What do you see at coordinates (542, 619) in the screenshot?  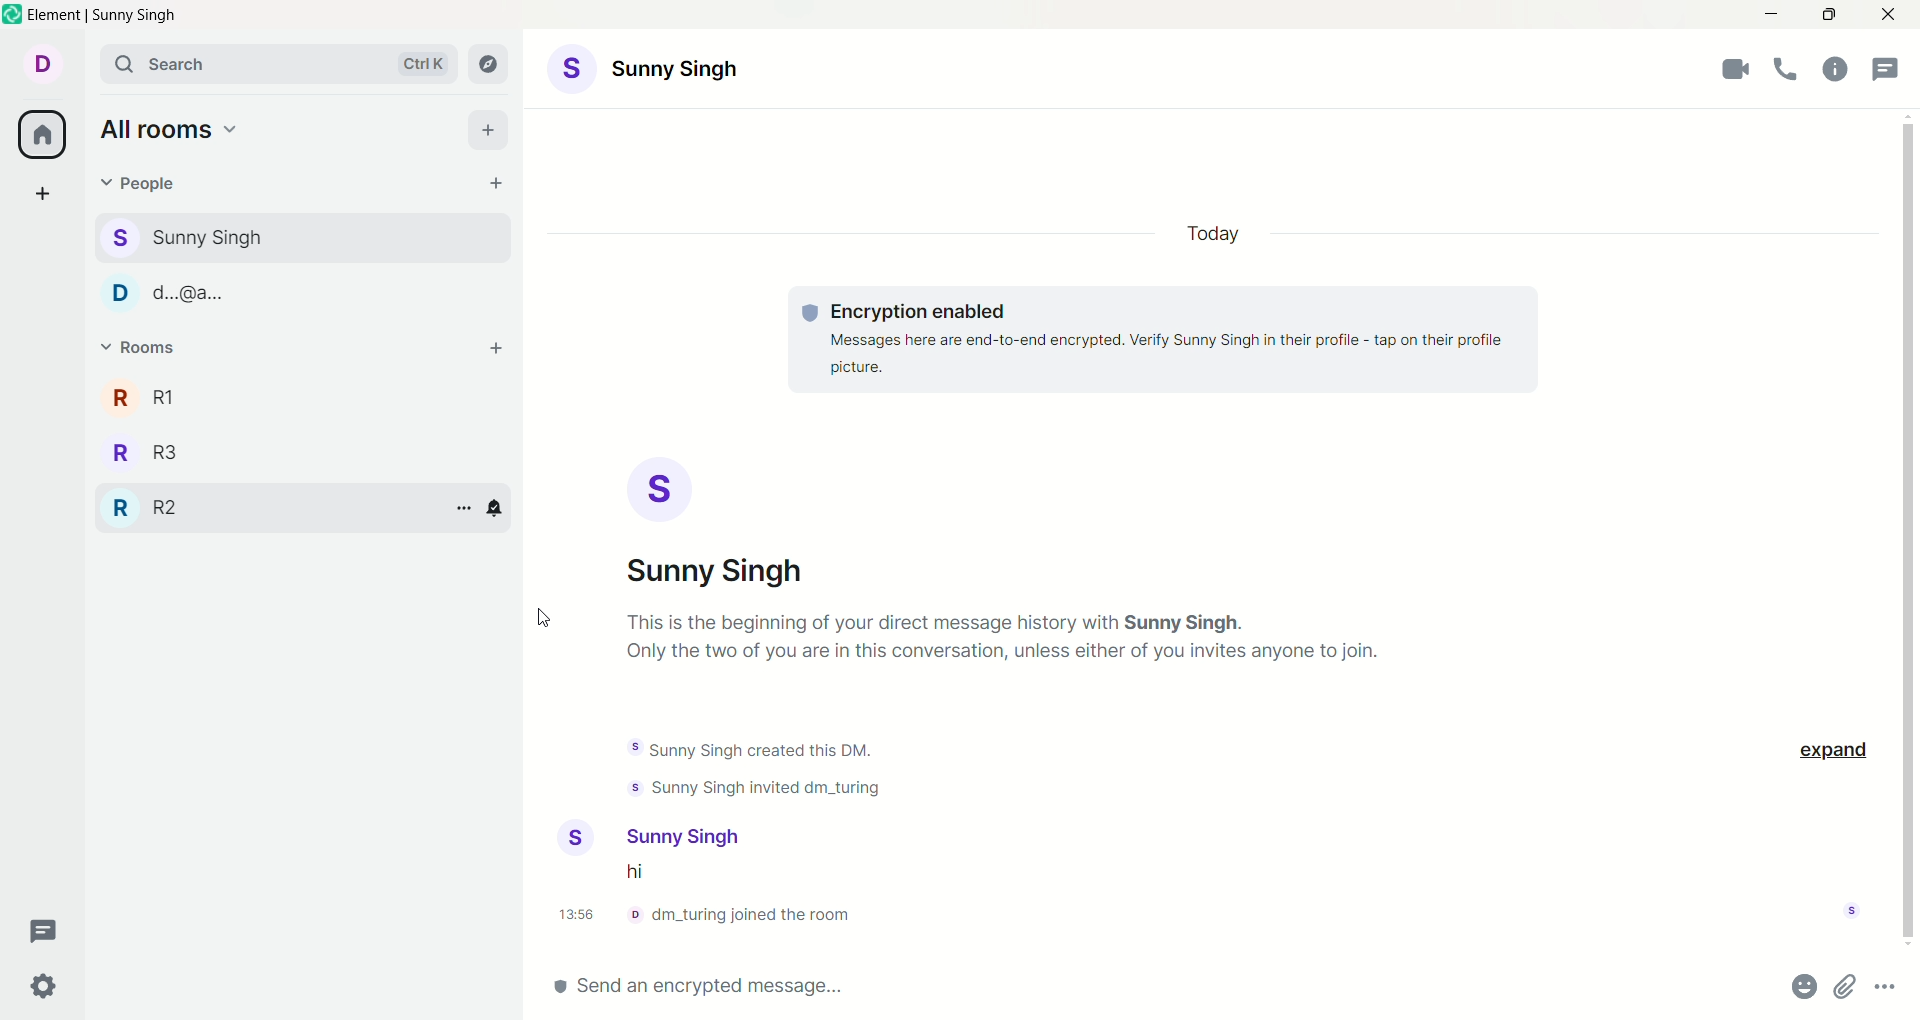 I see `CURSOR` at bounding box center [542, 619].